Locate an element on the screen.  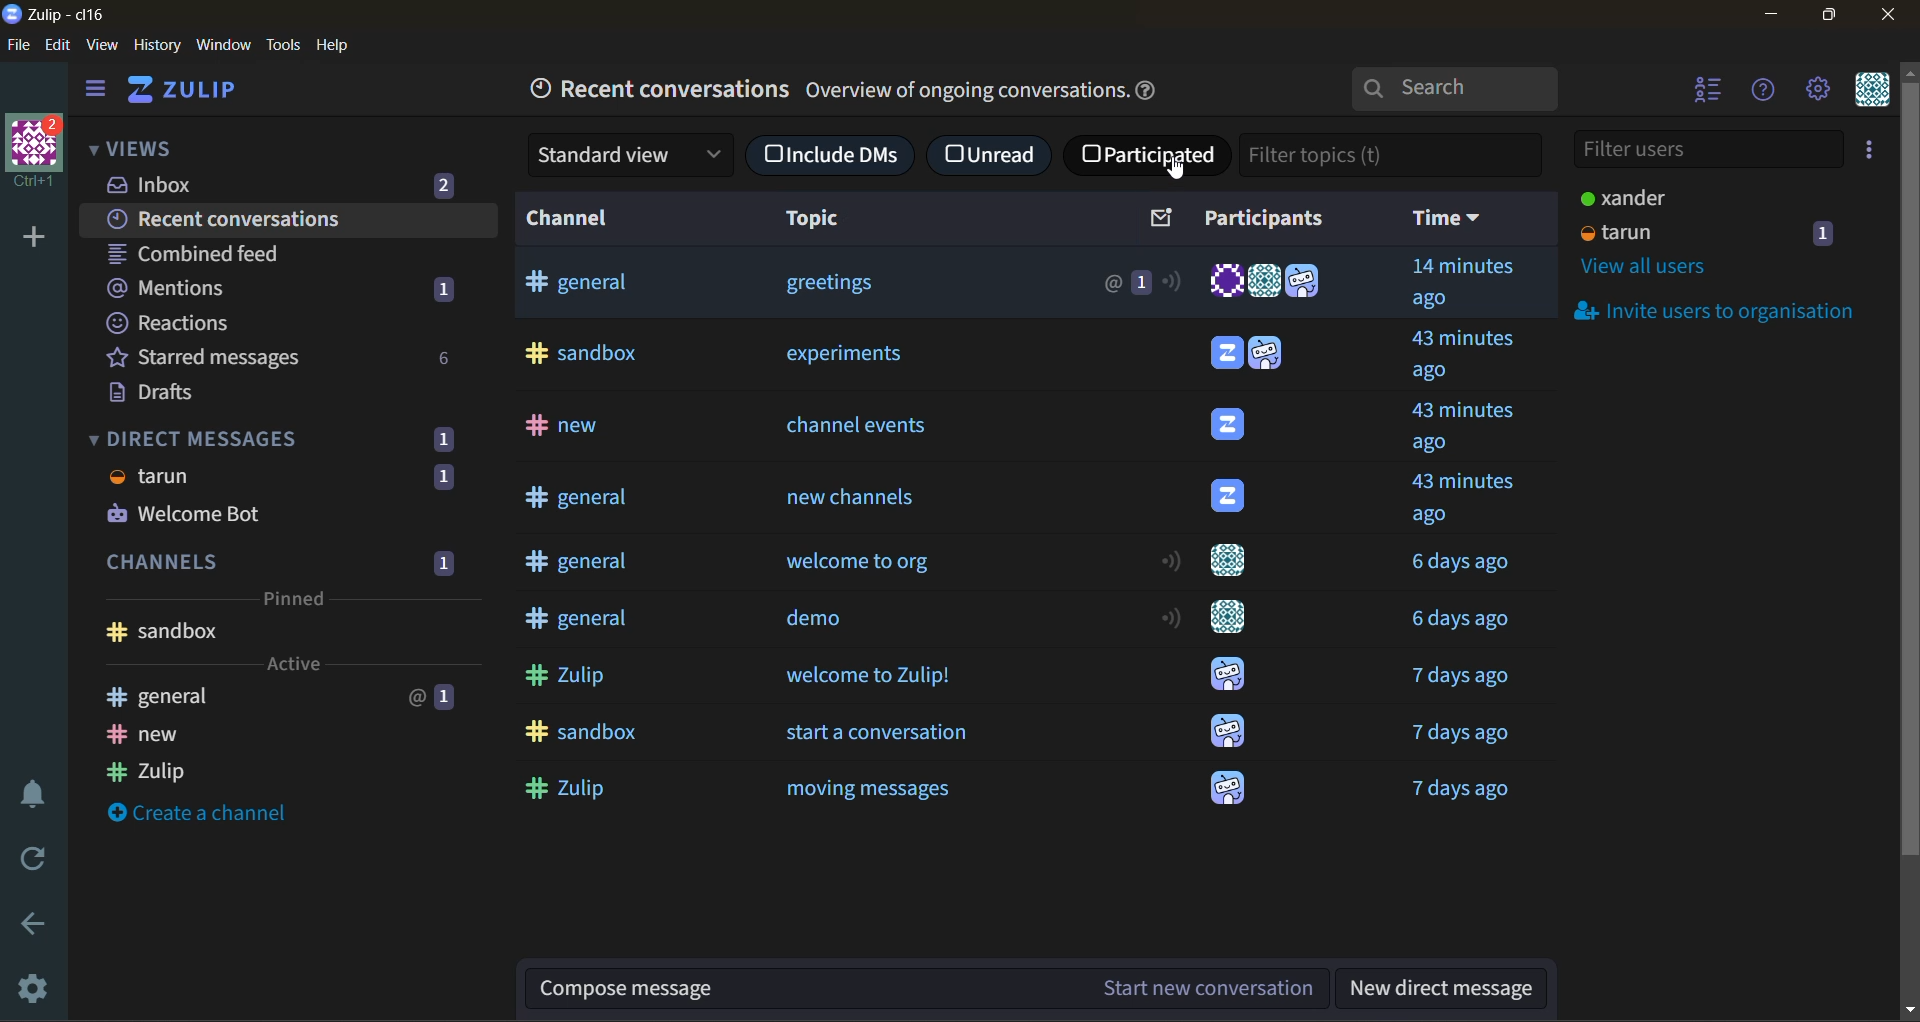
close is located at coordinates (1889, 17).